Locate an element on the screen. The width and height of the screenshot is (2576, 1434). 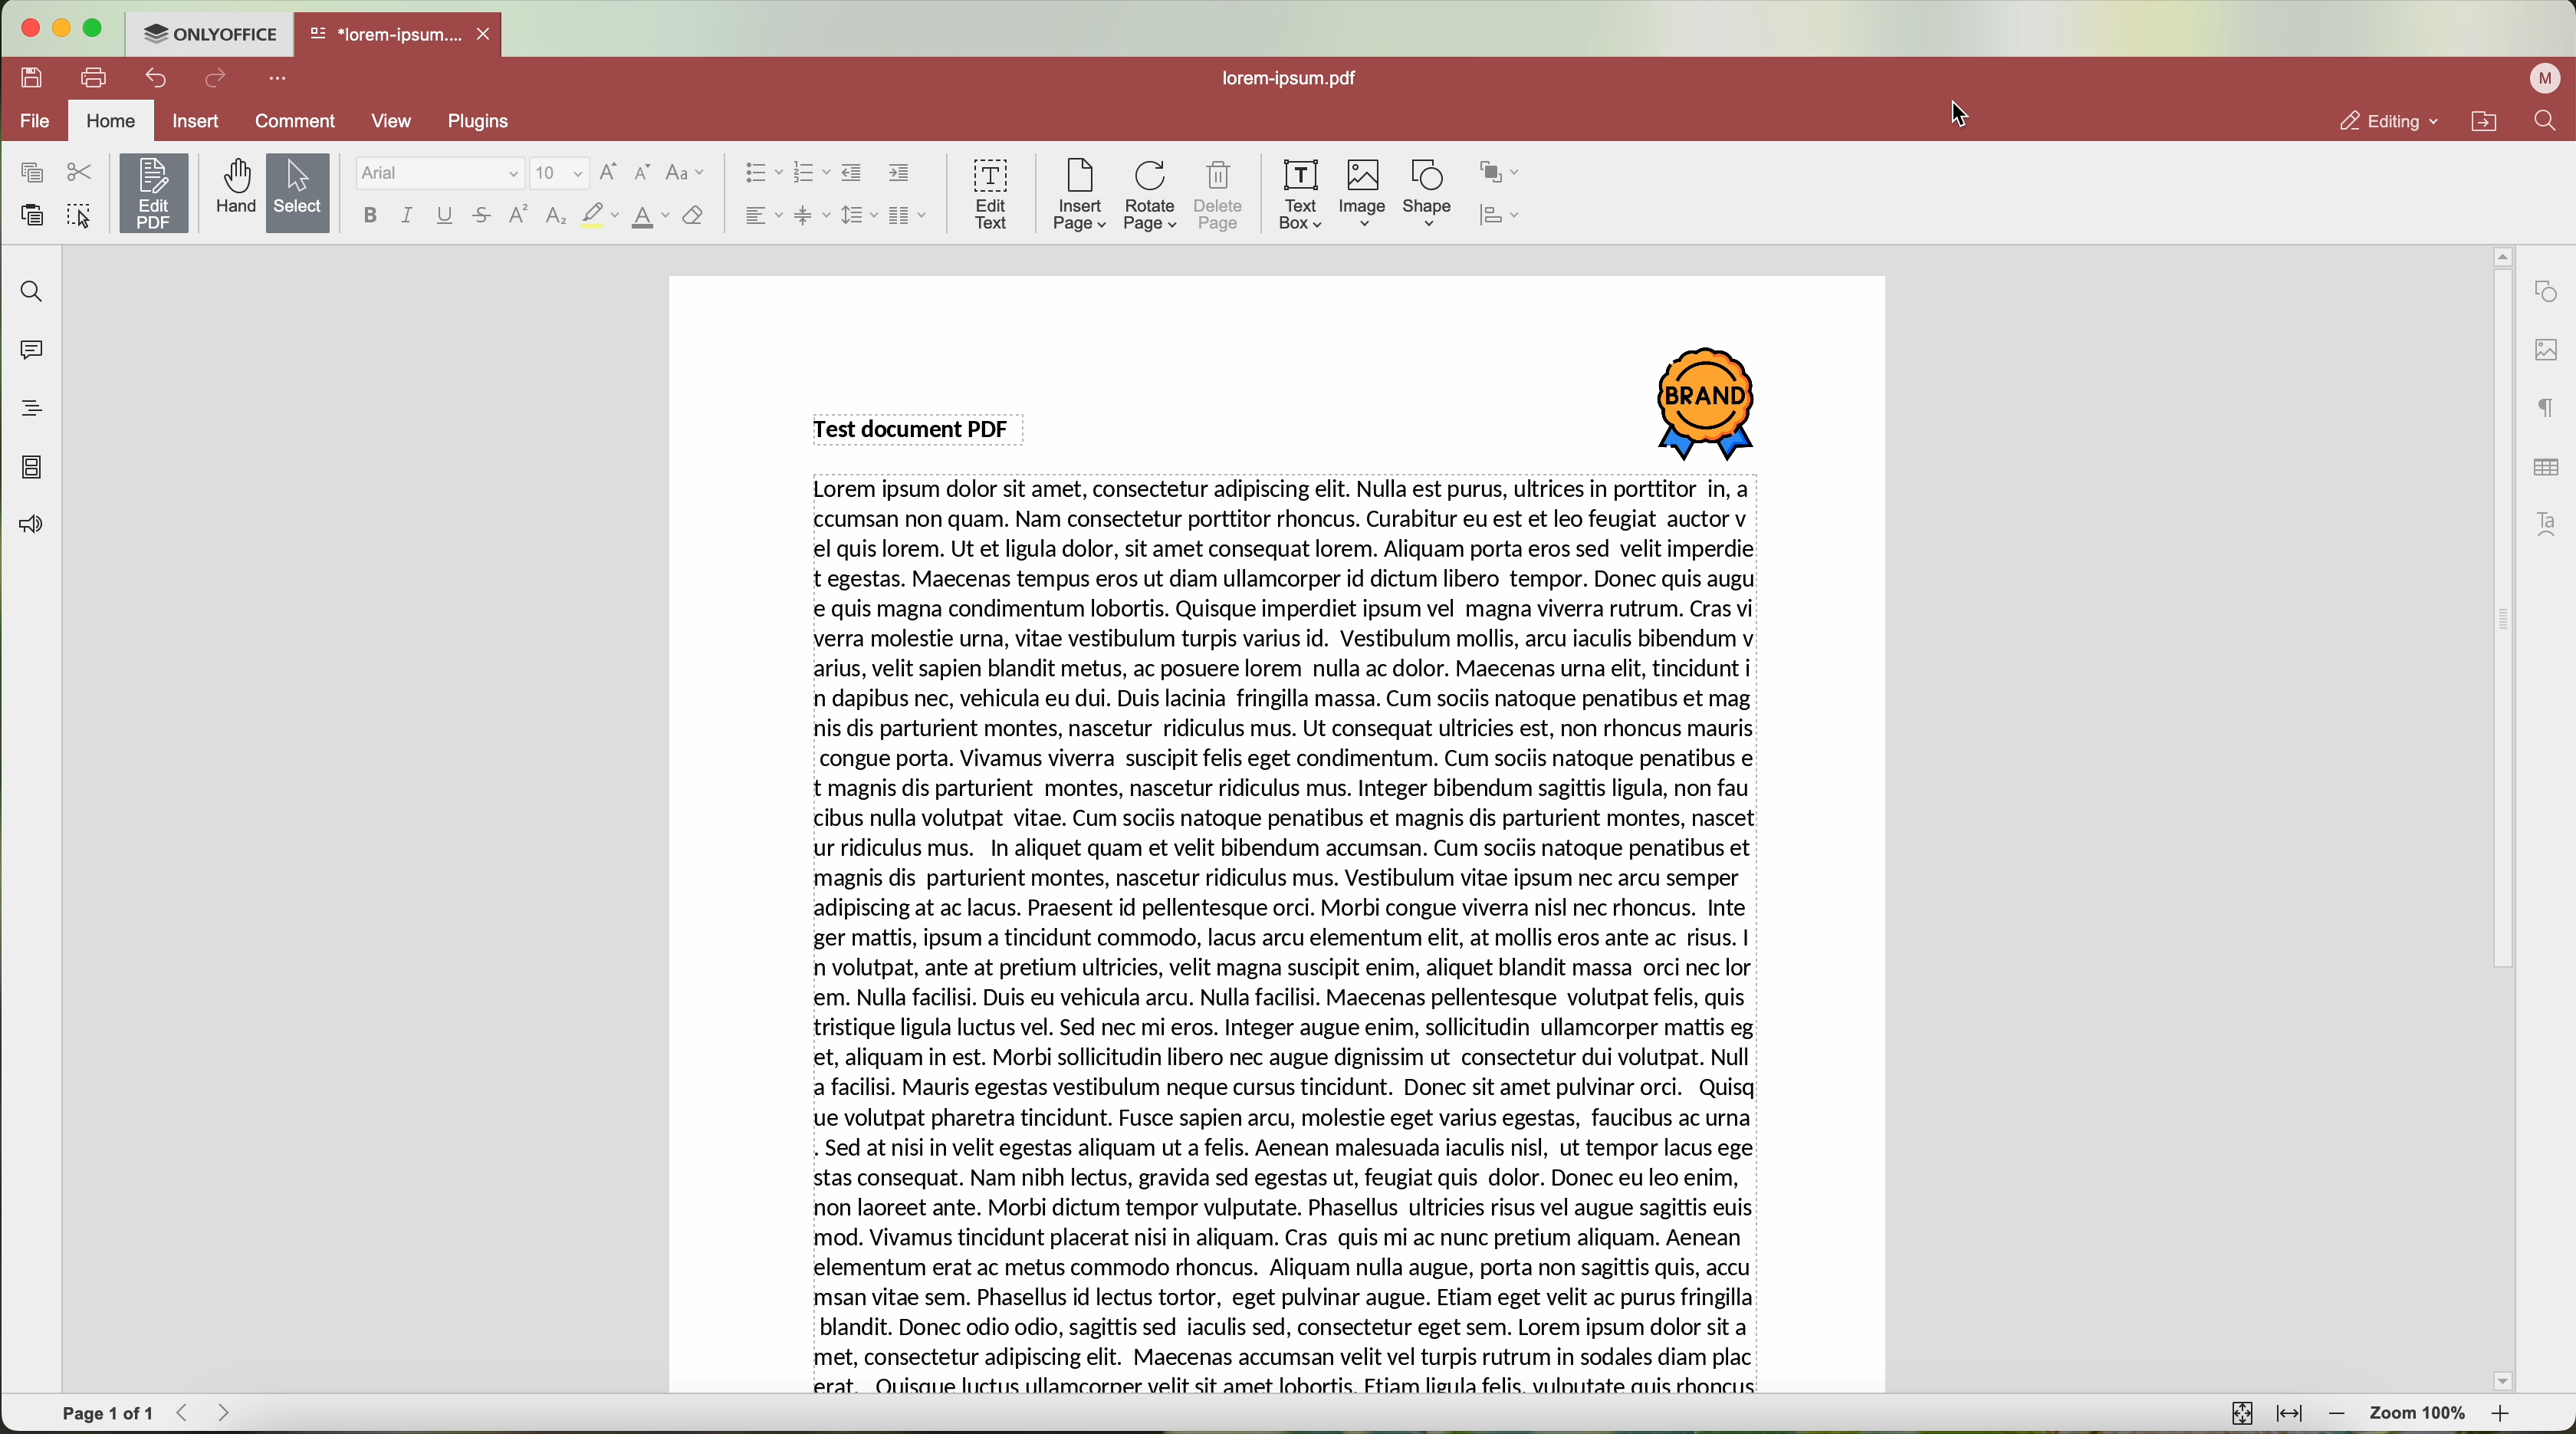
scroll bar is located at coordinates (2492, 819).